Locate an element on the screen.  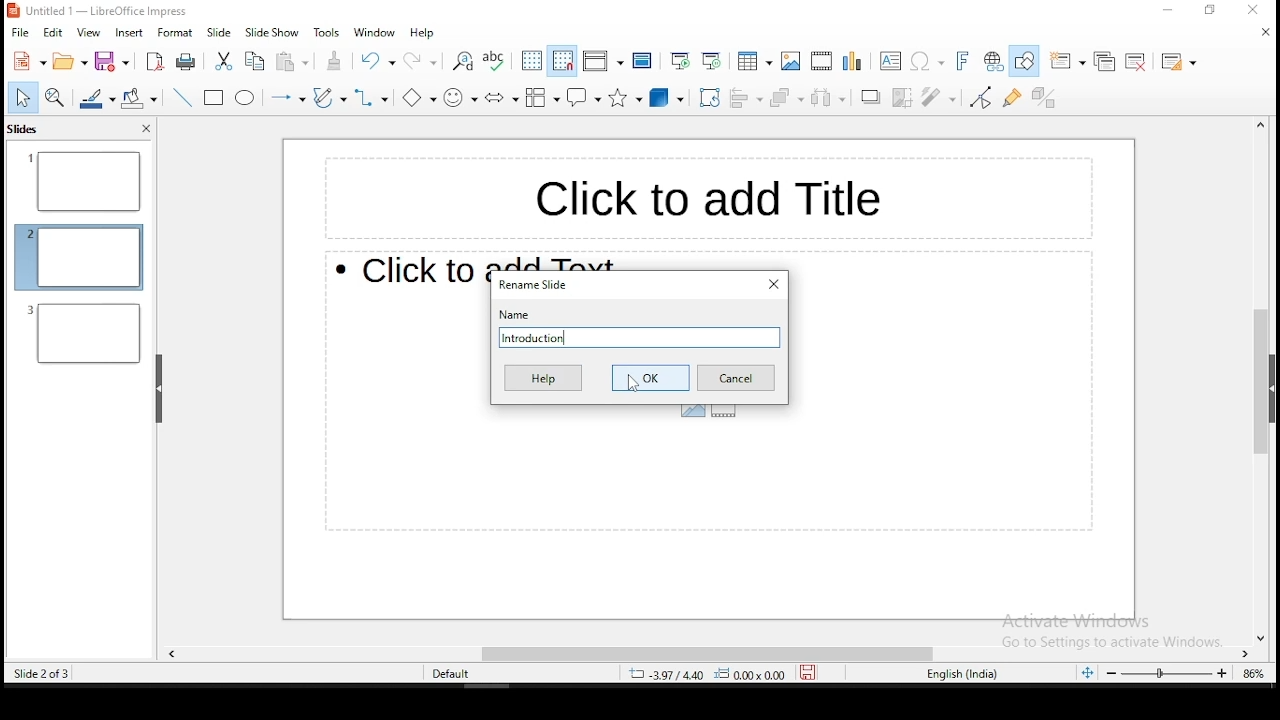
slide show is located at coordinates (272, 34).